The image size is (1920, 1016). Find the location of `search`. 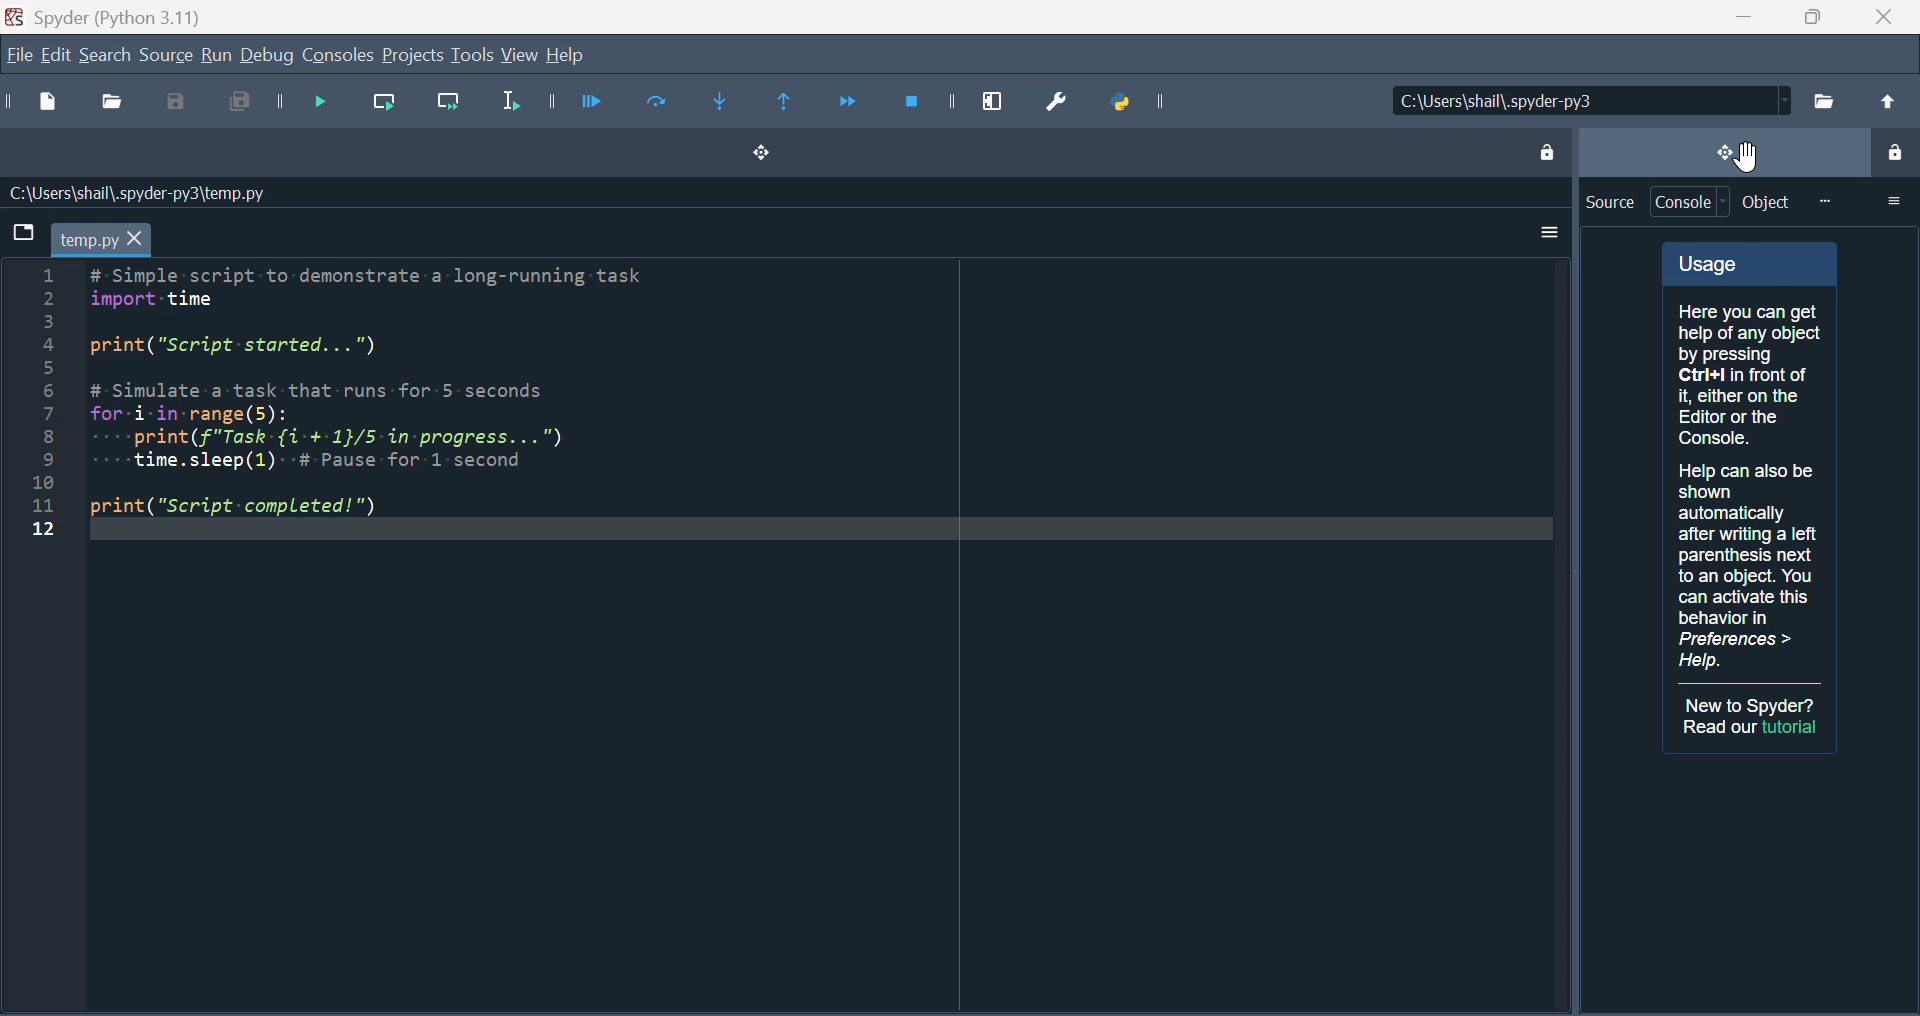

search is located at coordinates (105, 54).